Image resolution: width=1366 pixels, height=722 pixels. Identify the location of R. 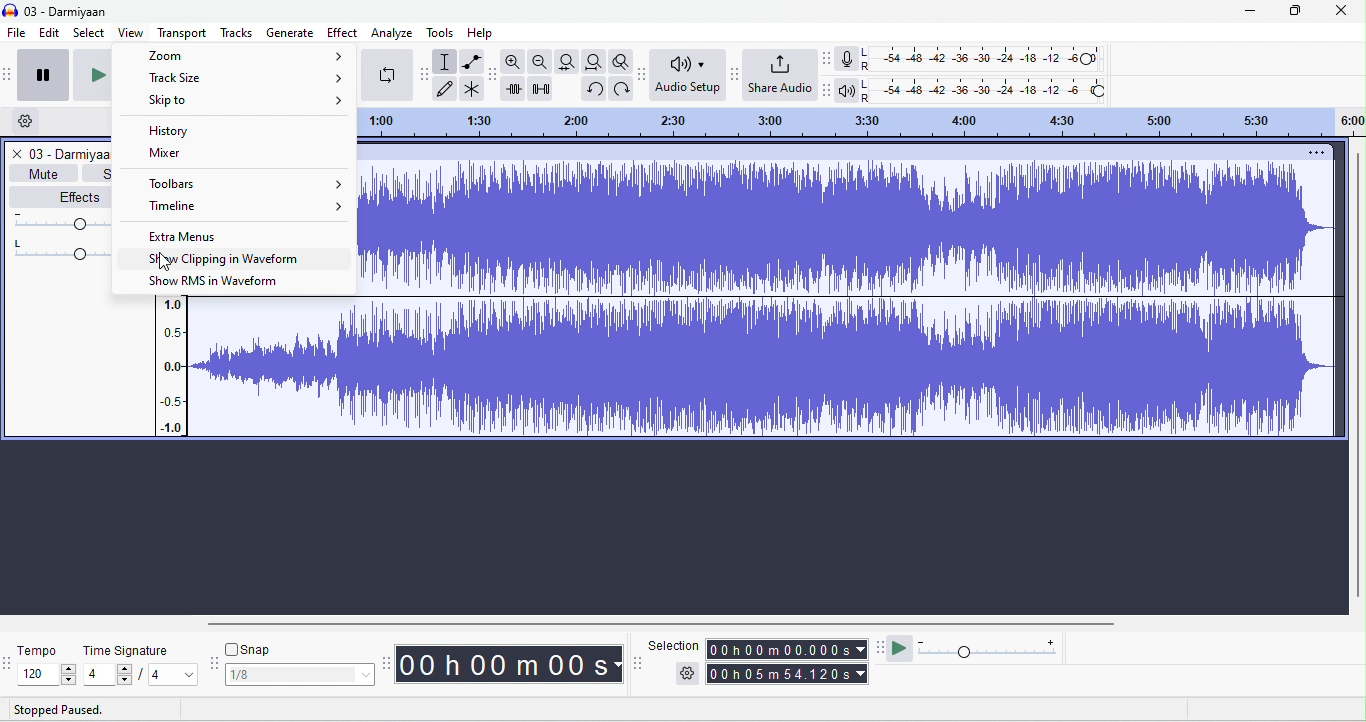
(867, 67).